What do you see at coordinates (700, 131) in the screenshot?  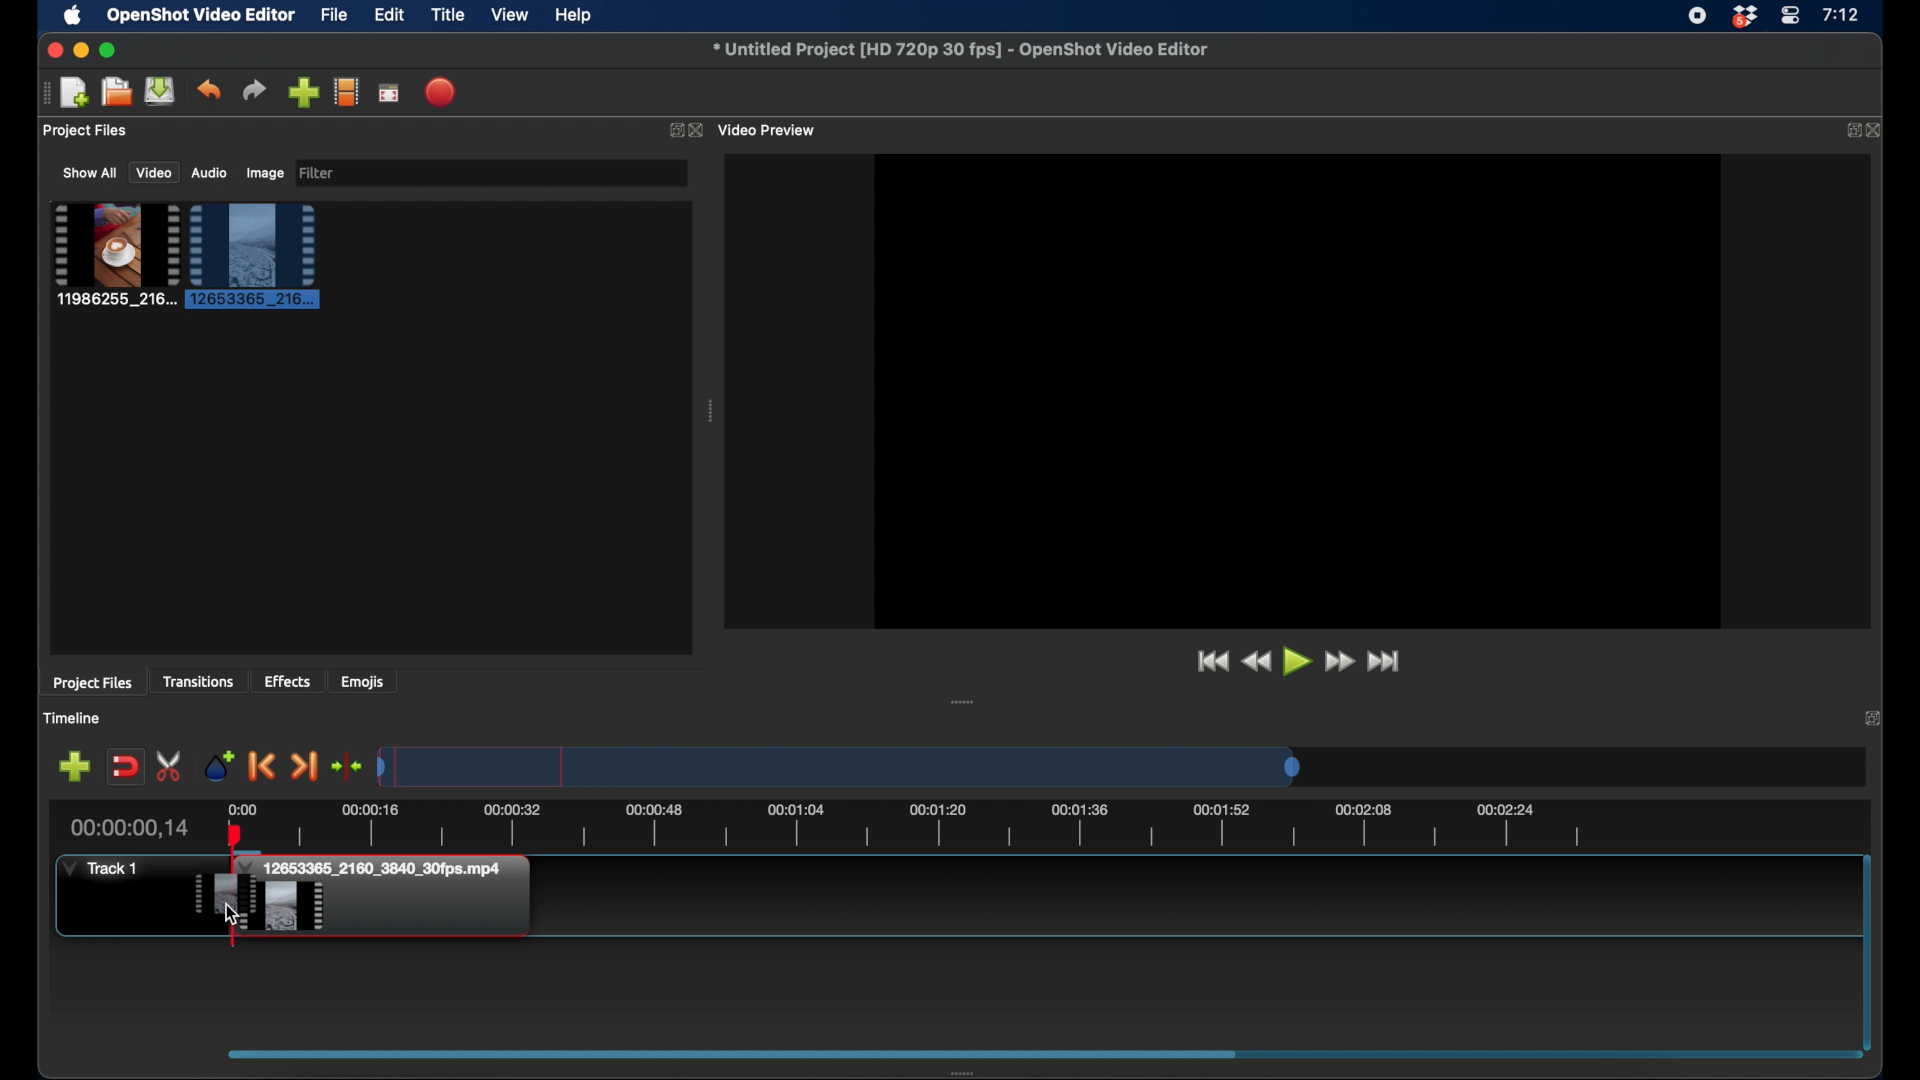 I see `close` at bounding box center [700, 131].